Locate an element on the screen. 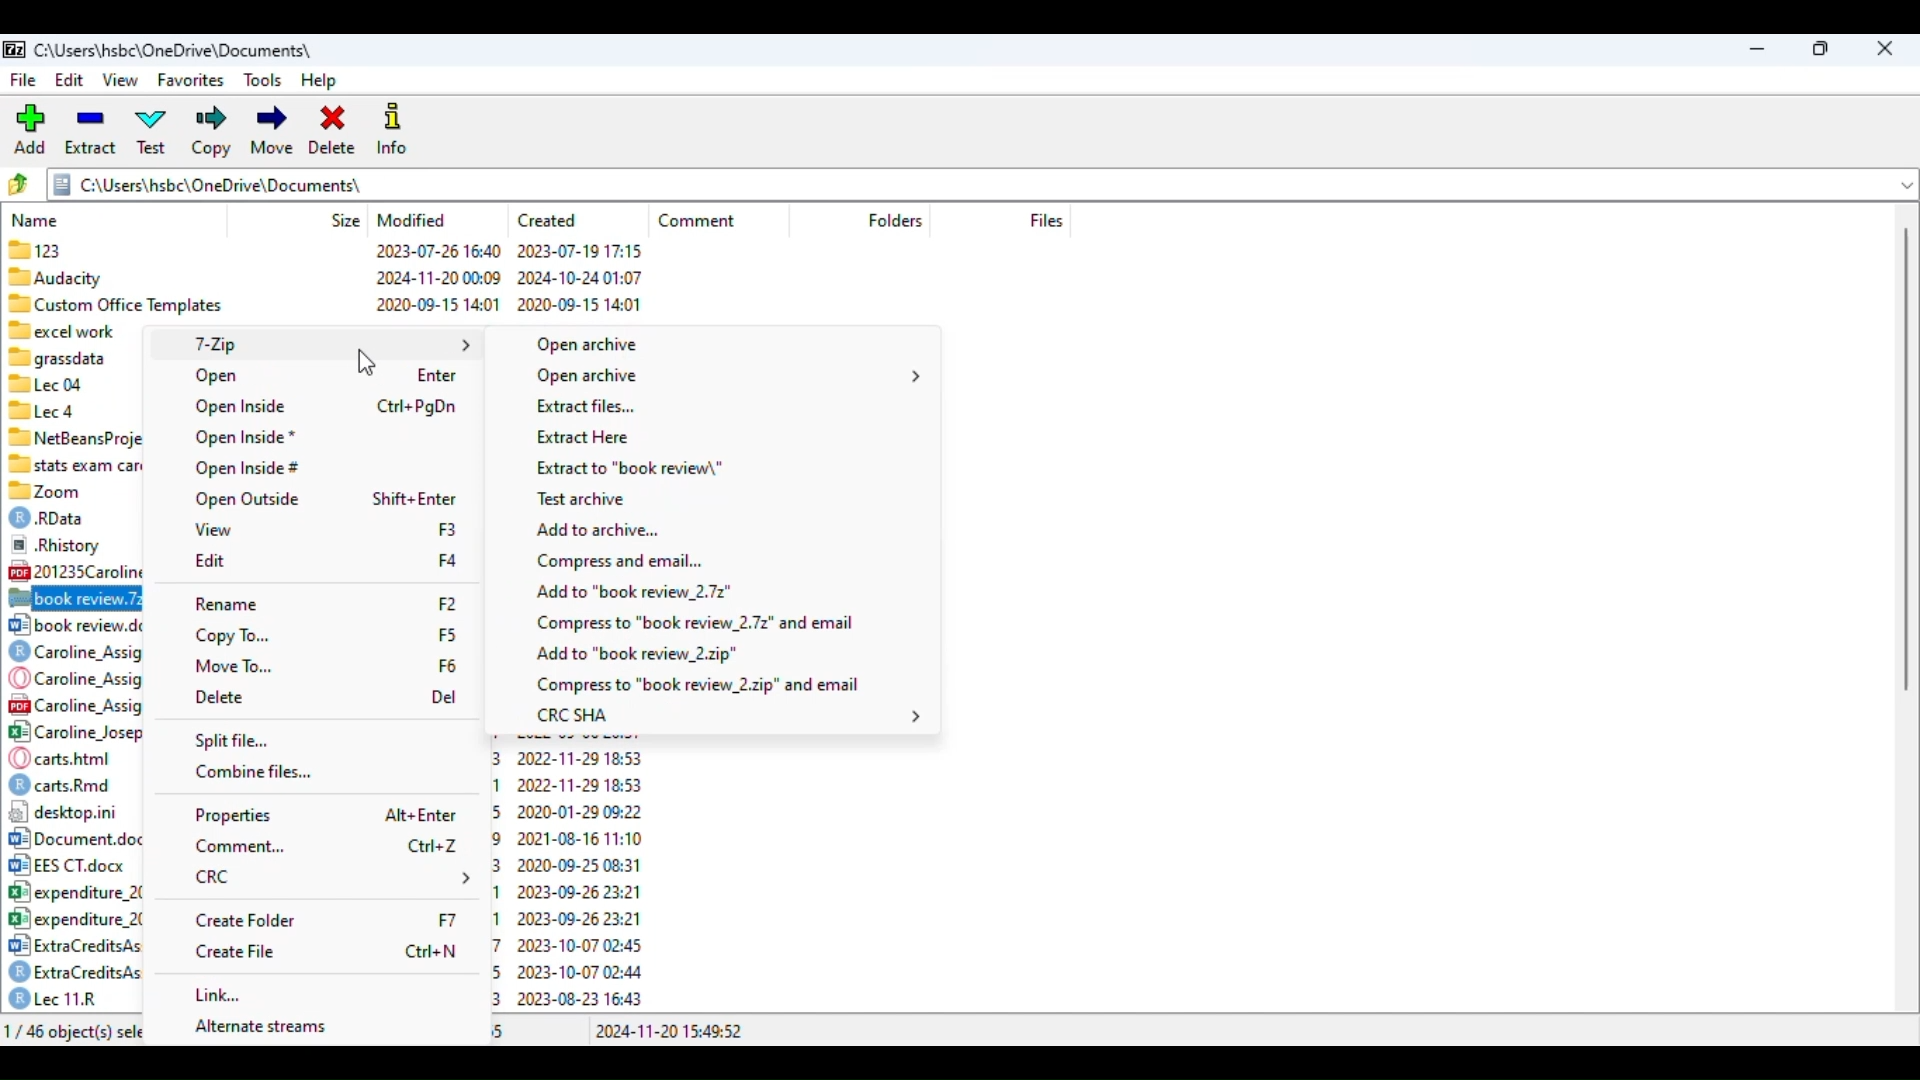 This screenshot has height=1080, width=1920. create folder is located at coordinates (244, 920).